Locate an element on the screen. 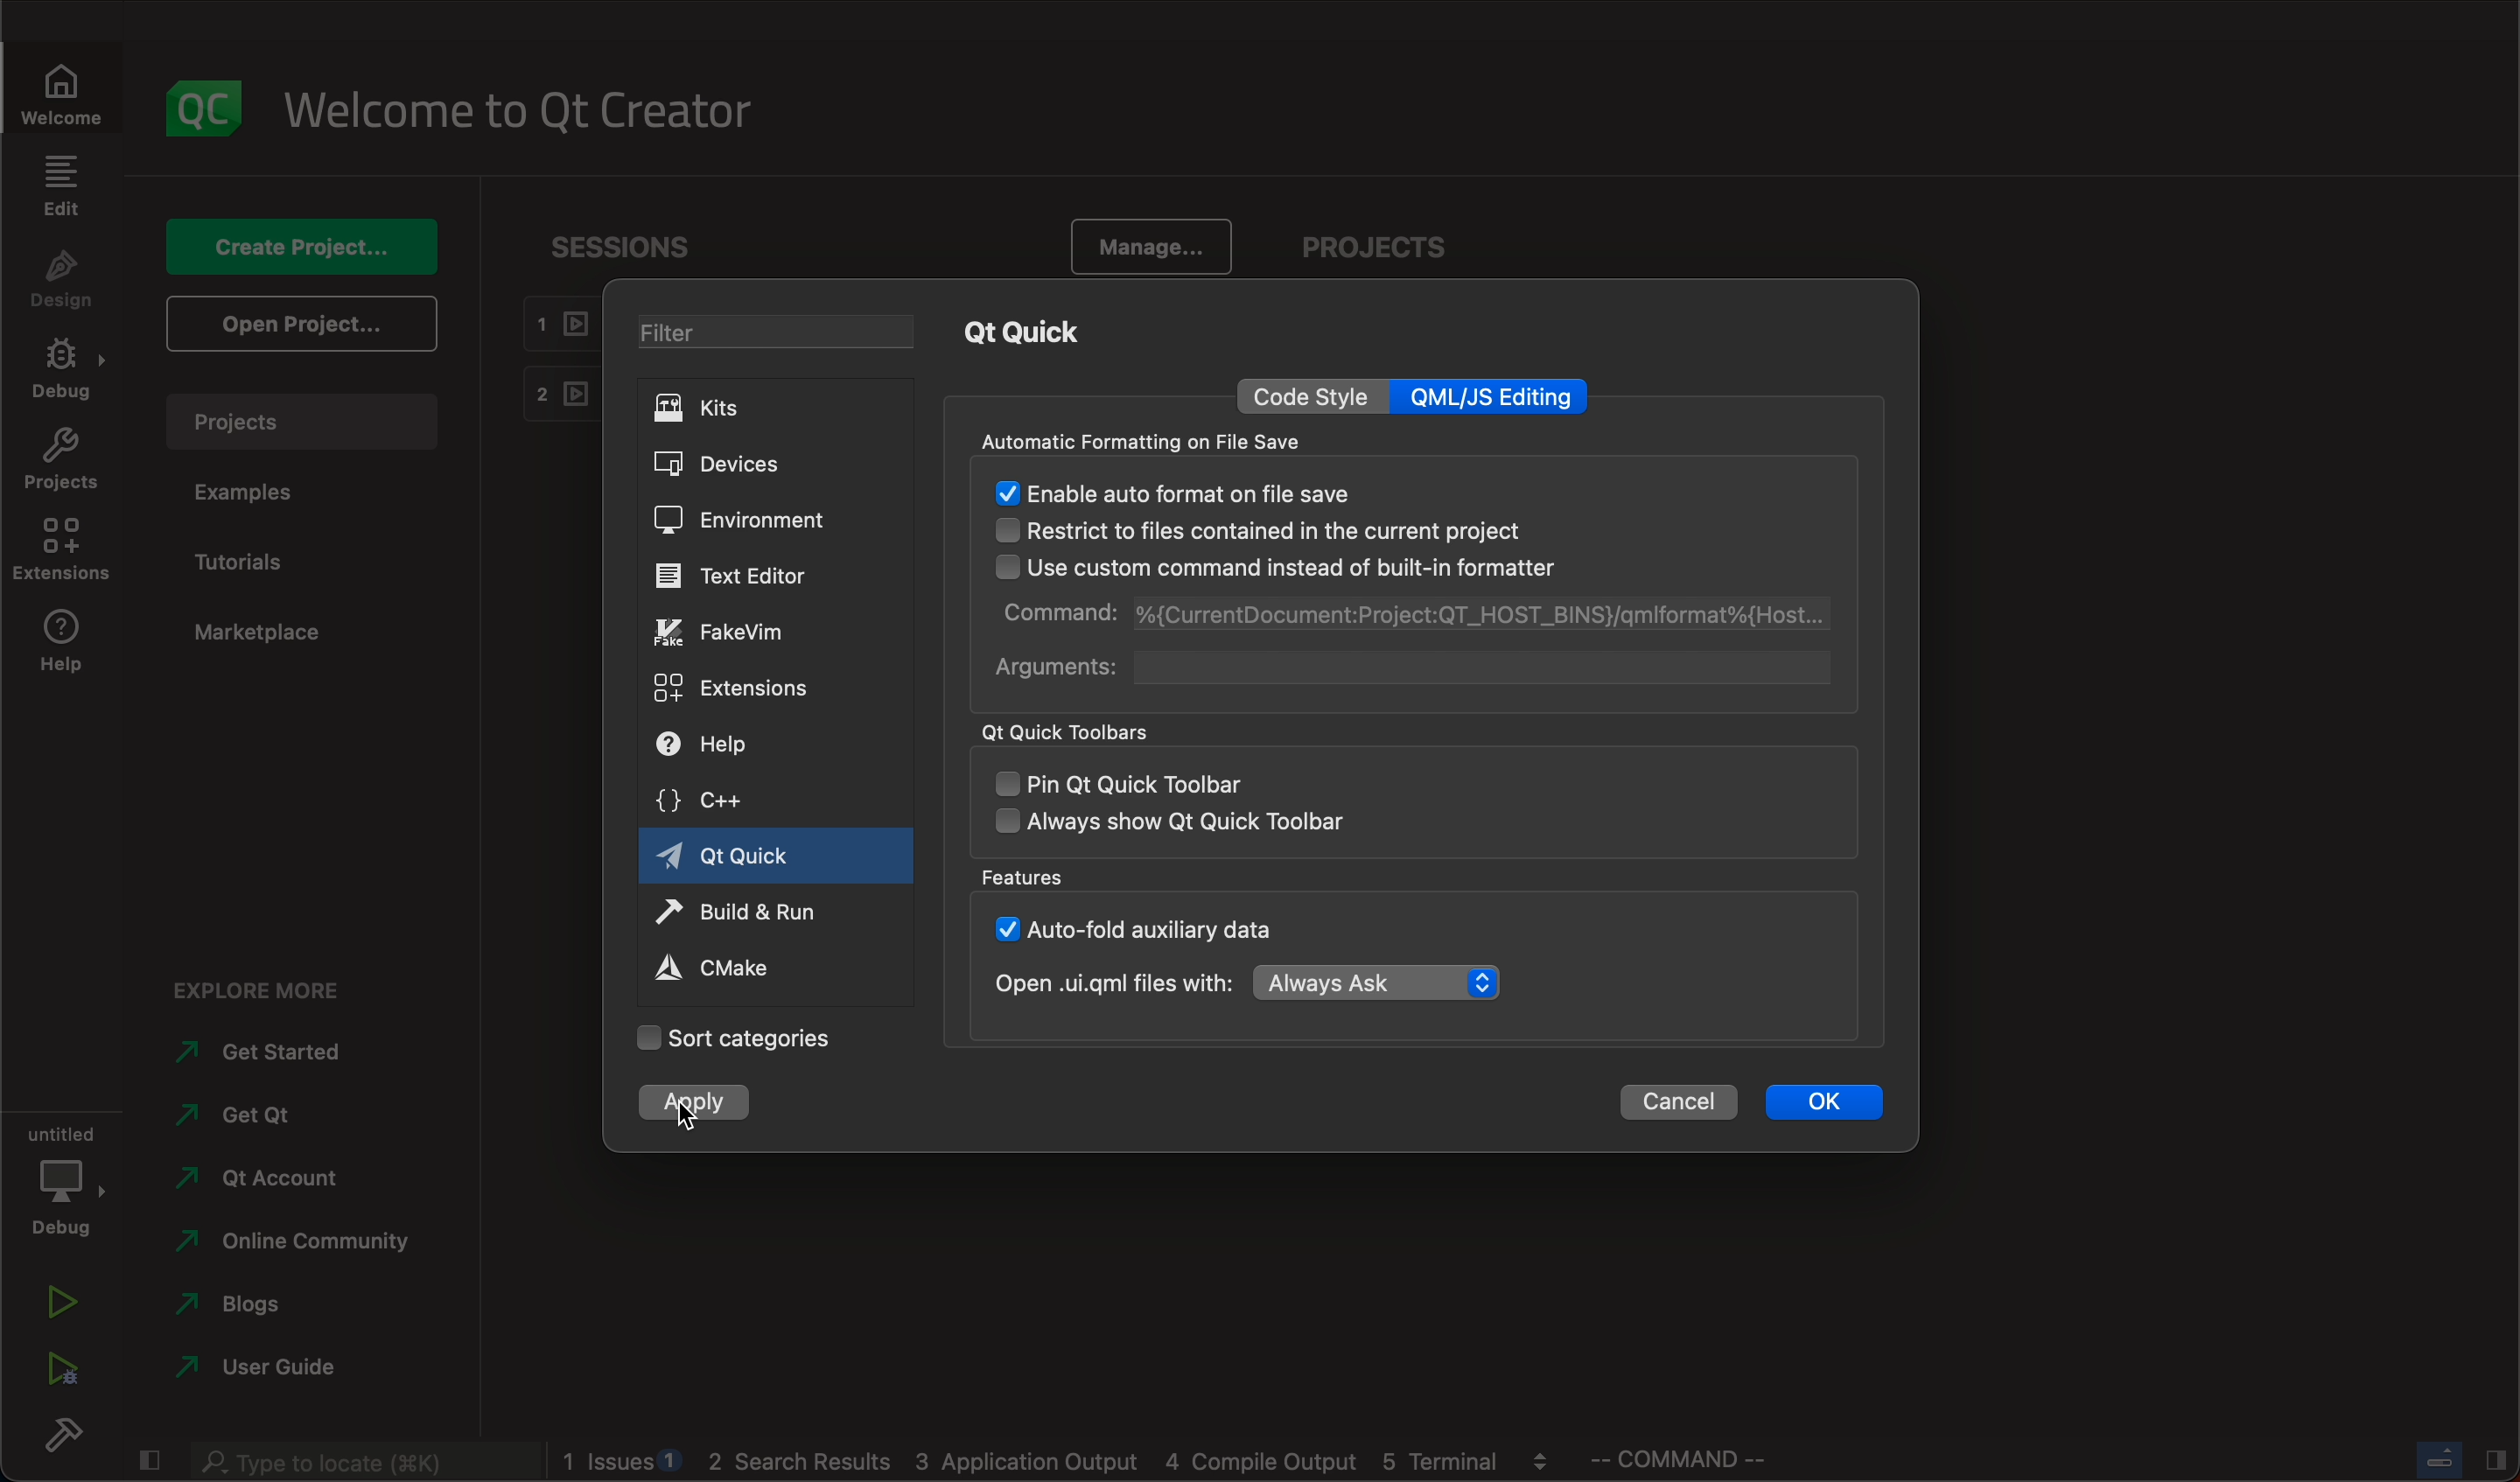  close slide bar is located at coordinates (2456, 1458).